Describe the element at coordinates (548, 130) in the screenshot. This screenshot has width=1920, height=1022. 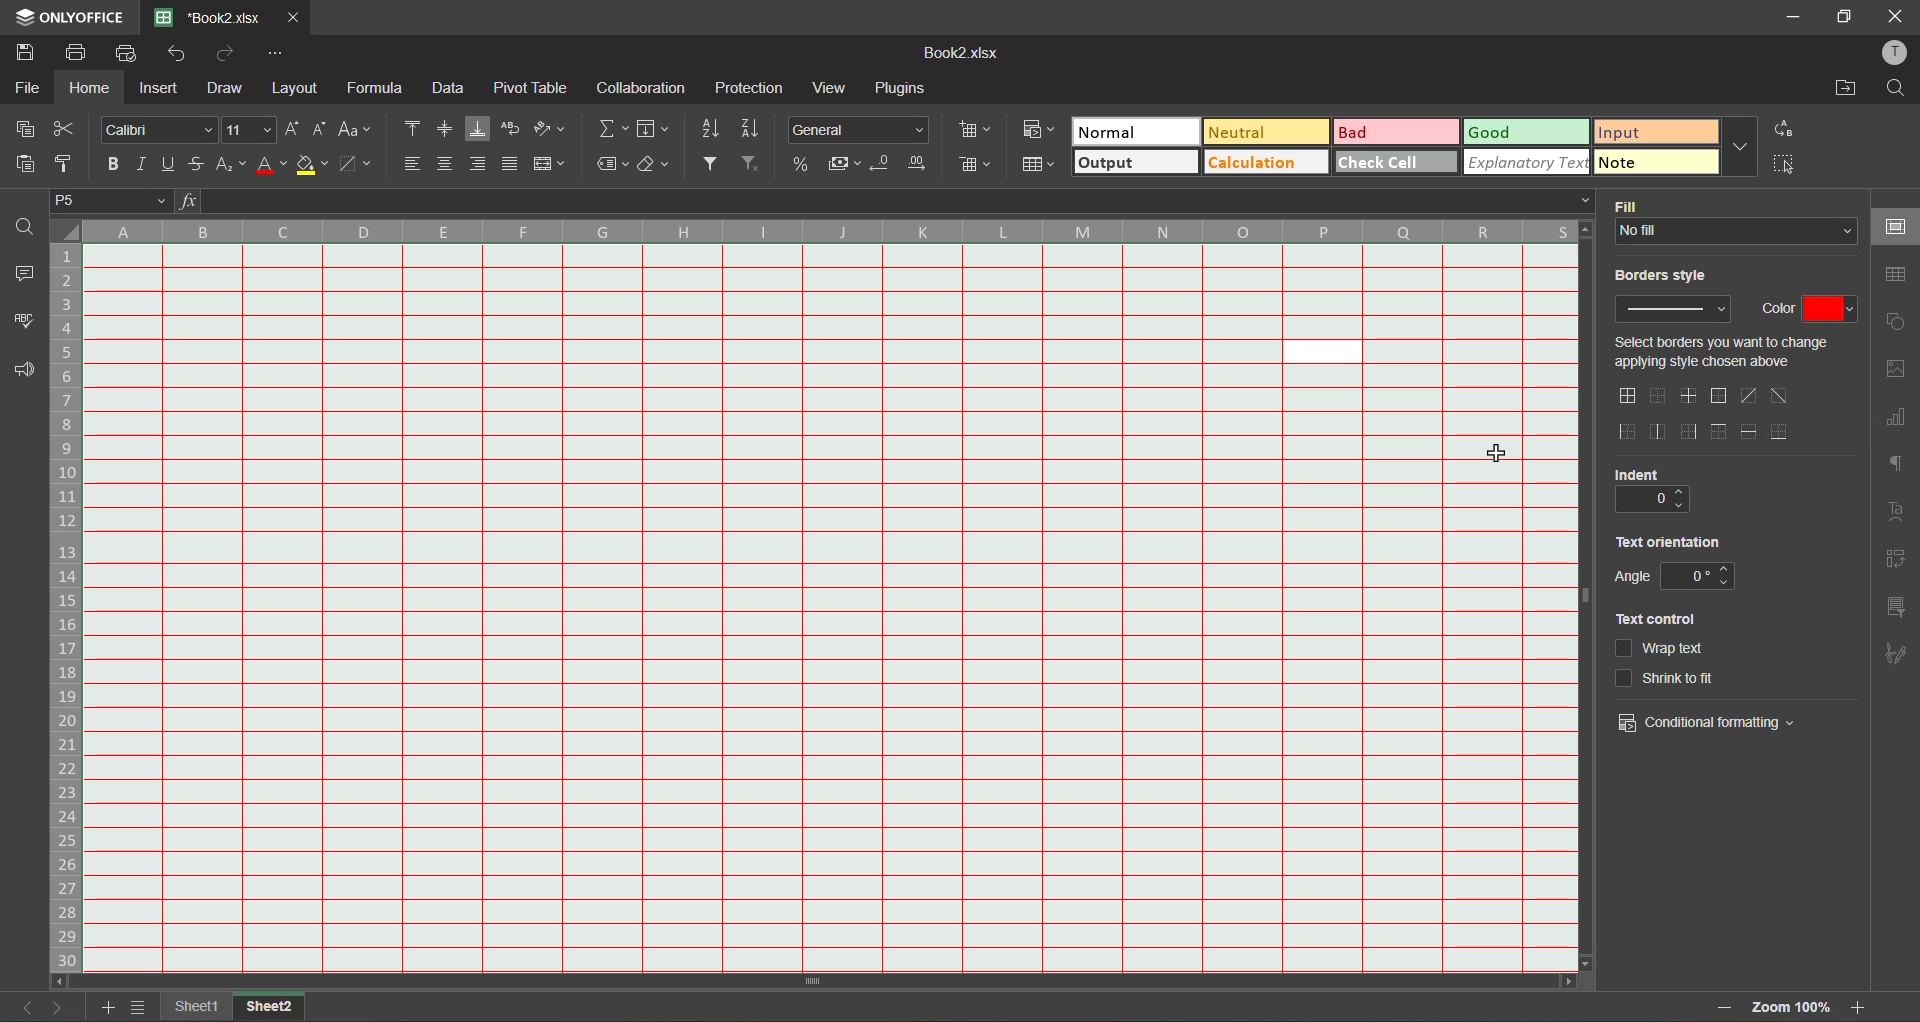
I see `orientation` at that location.